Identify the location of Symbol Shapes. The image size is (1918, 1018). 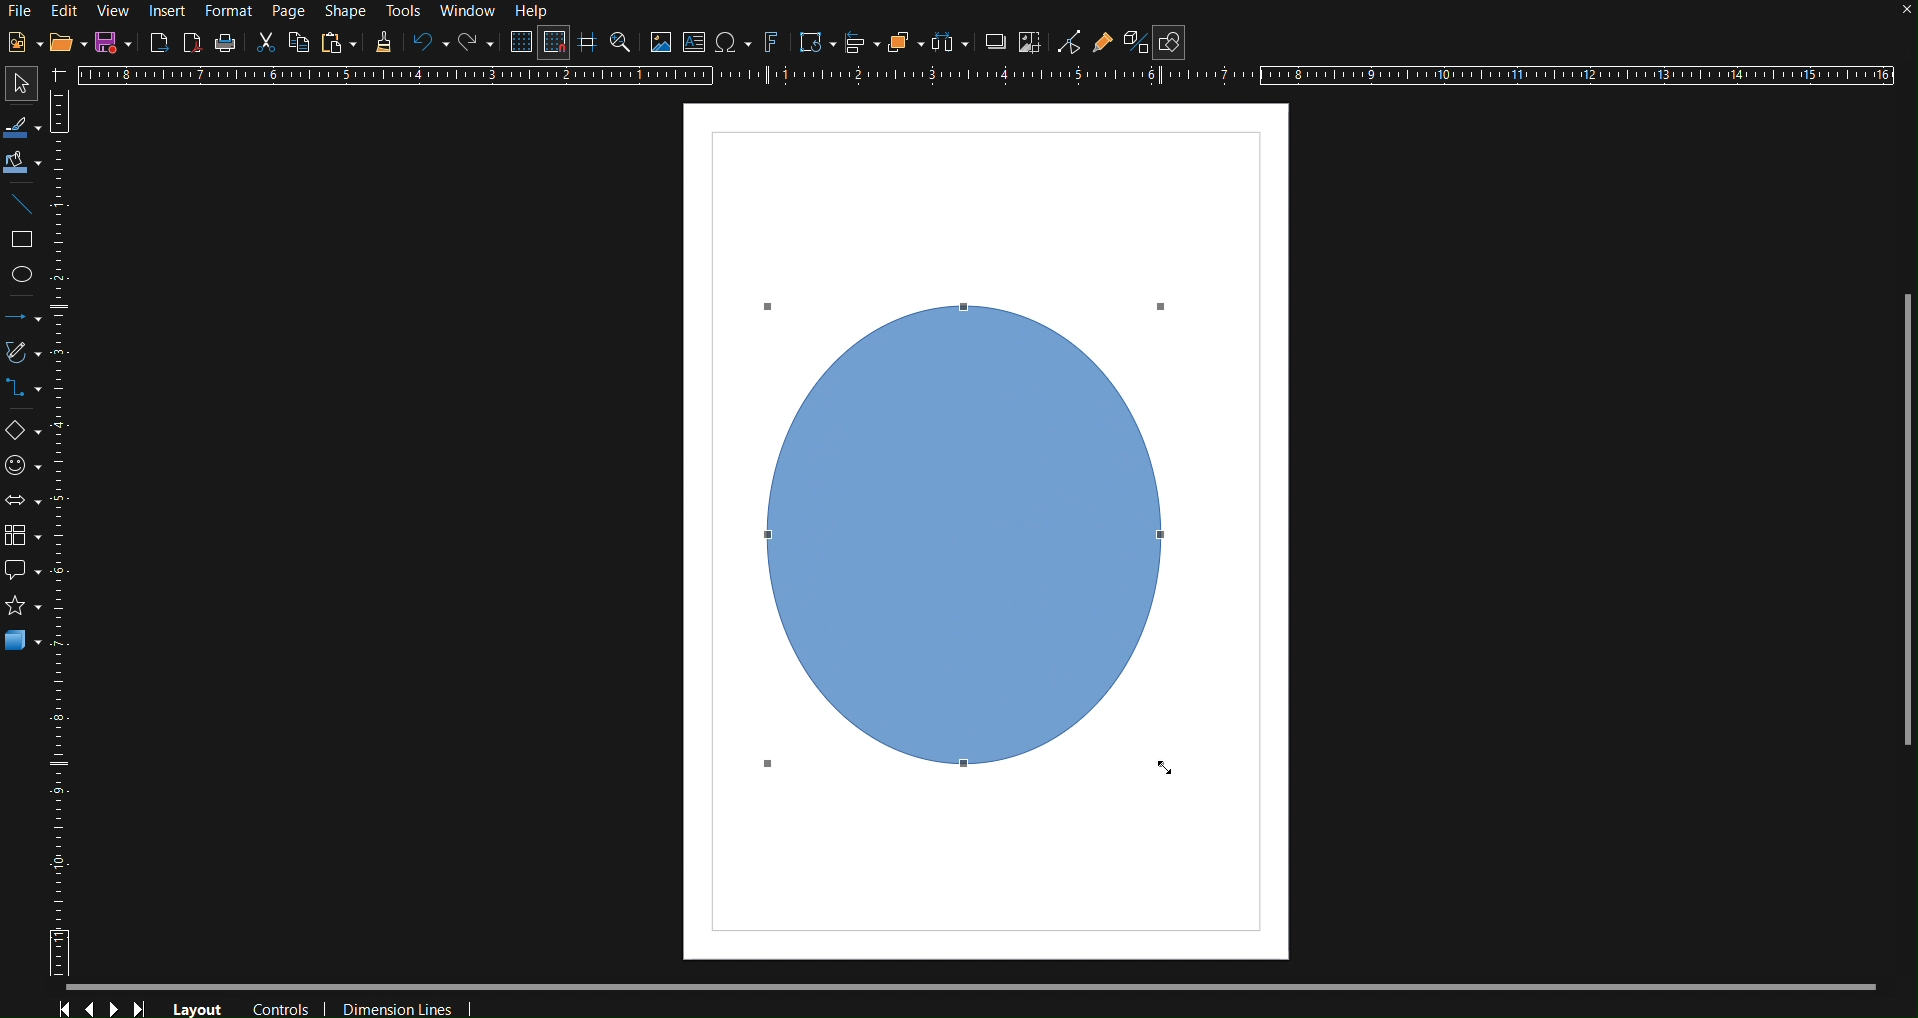
(28, 465).